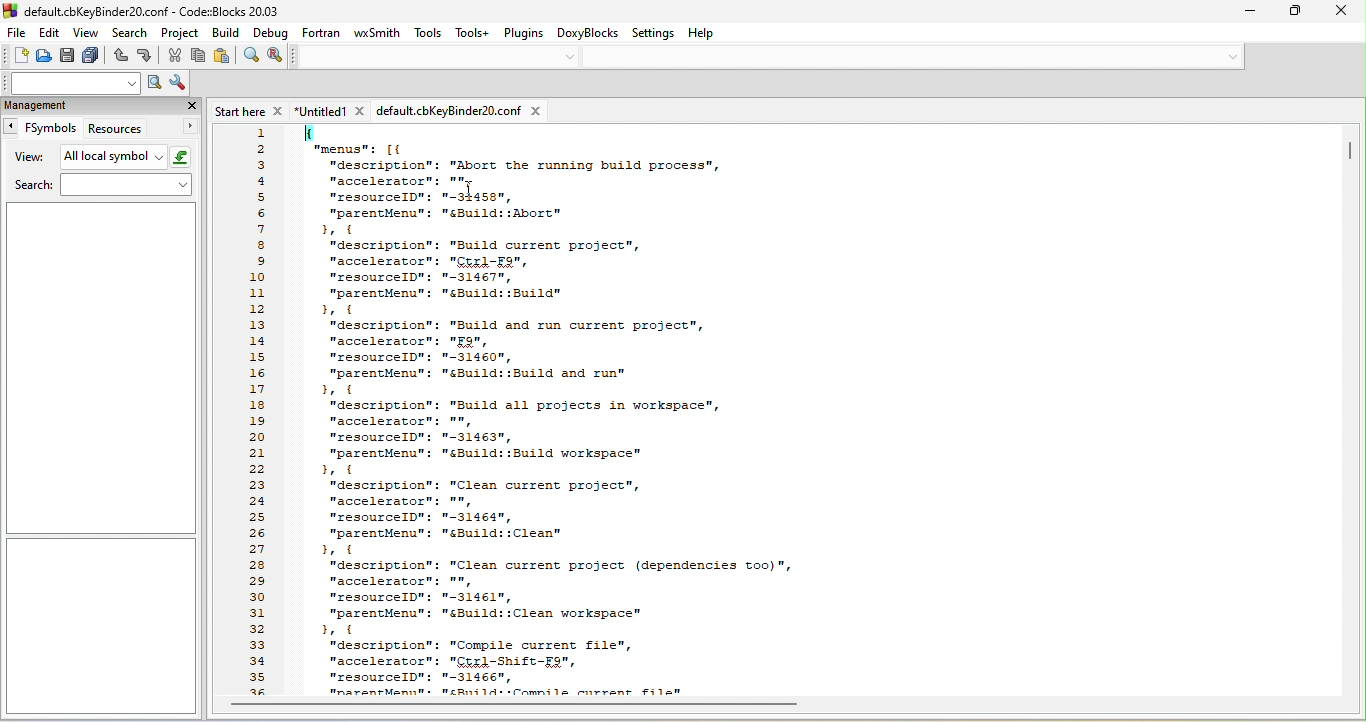  I want to click on all local symbol, so click(127, 157).